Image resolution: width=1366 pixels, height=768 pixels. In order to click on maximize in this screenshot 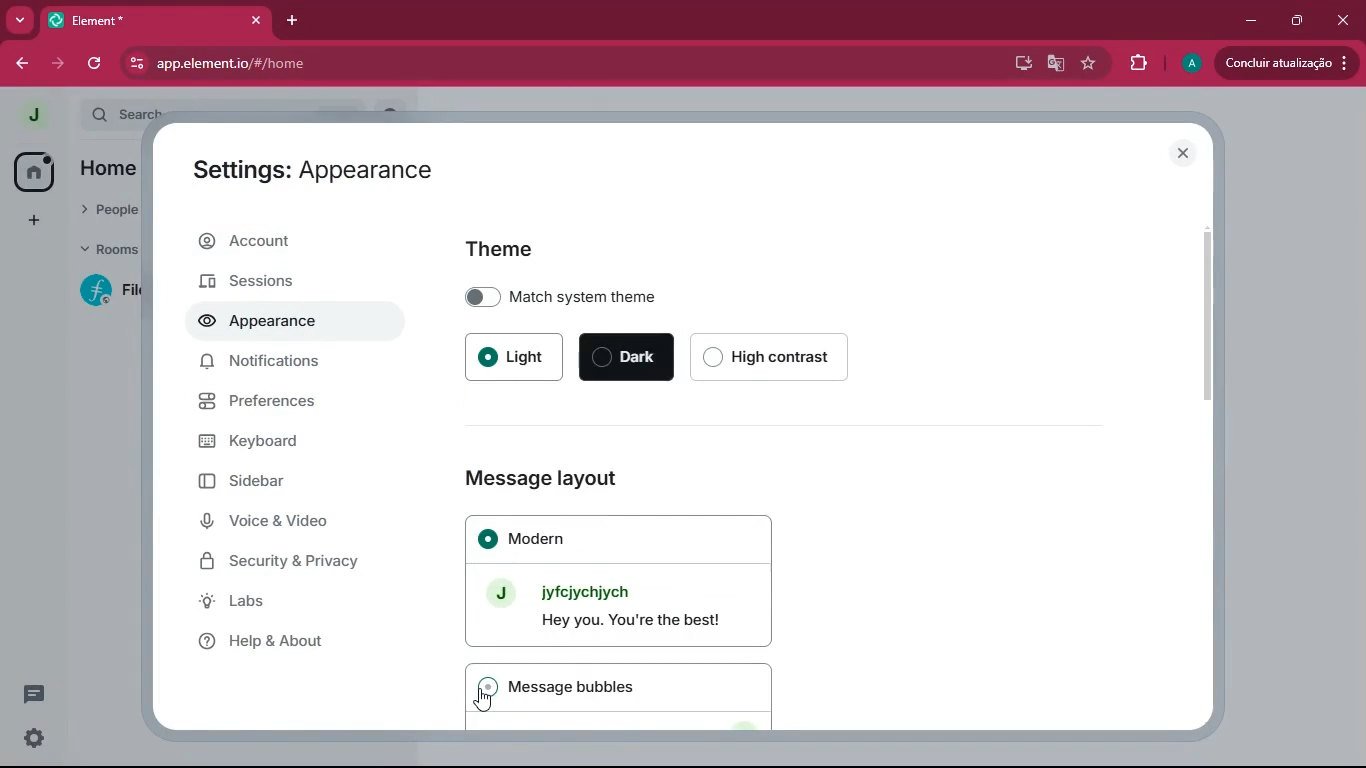, I will do `click(1297, 22)`.